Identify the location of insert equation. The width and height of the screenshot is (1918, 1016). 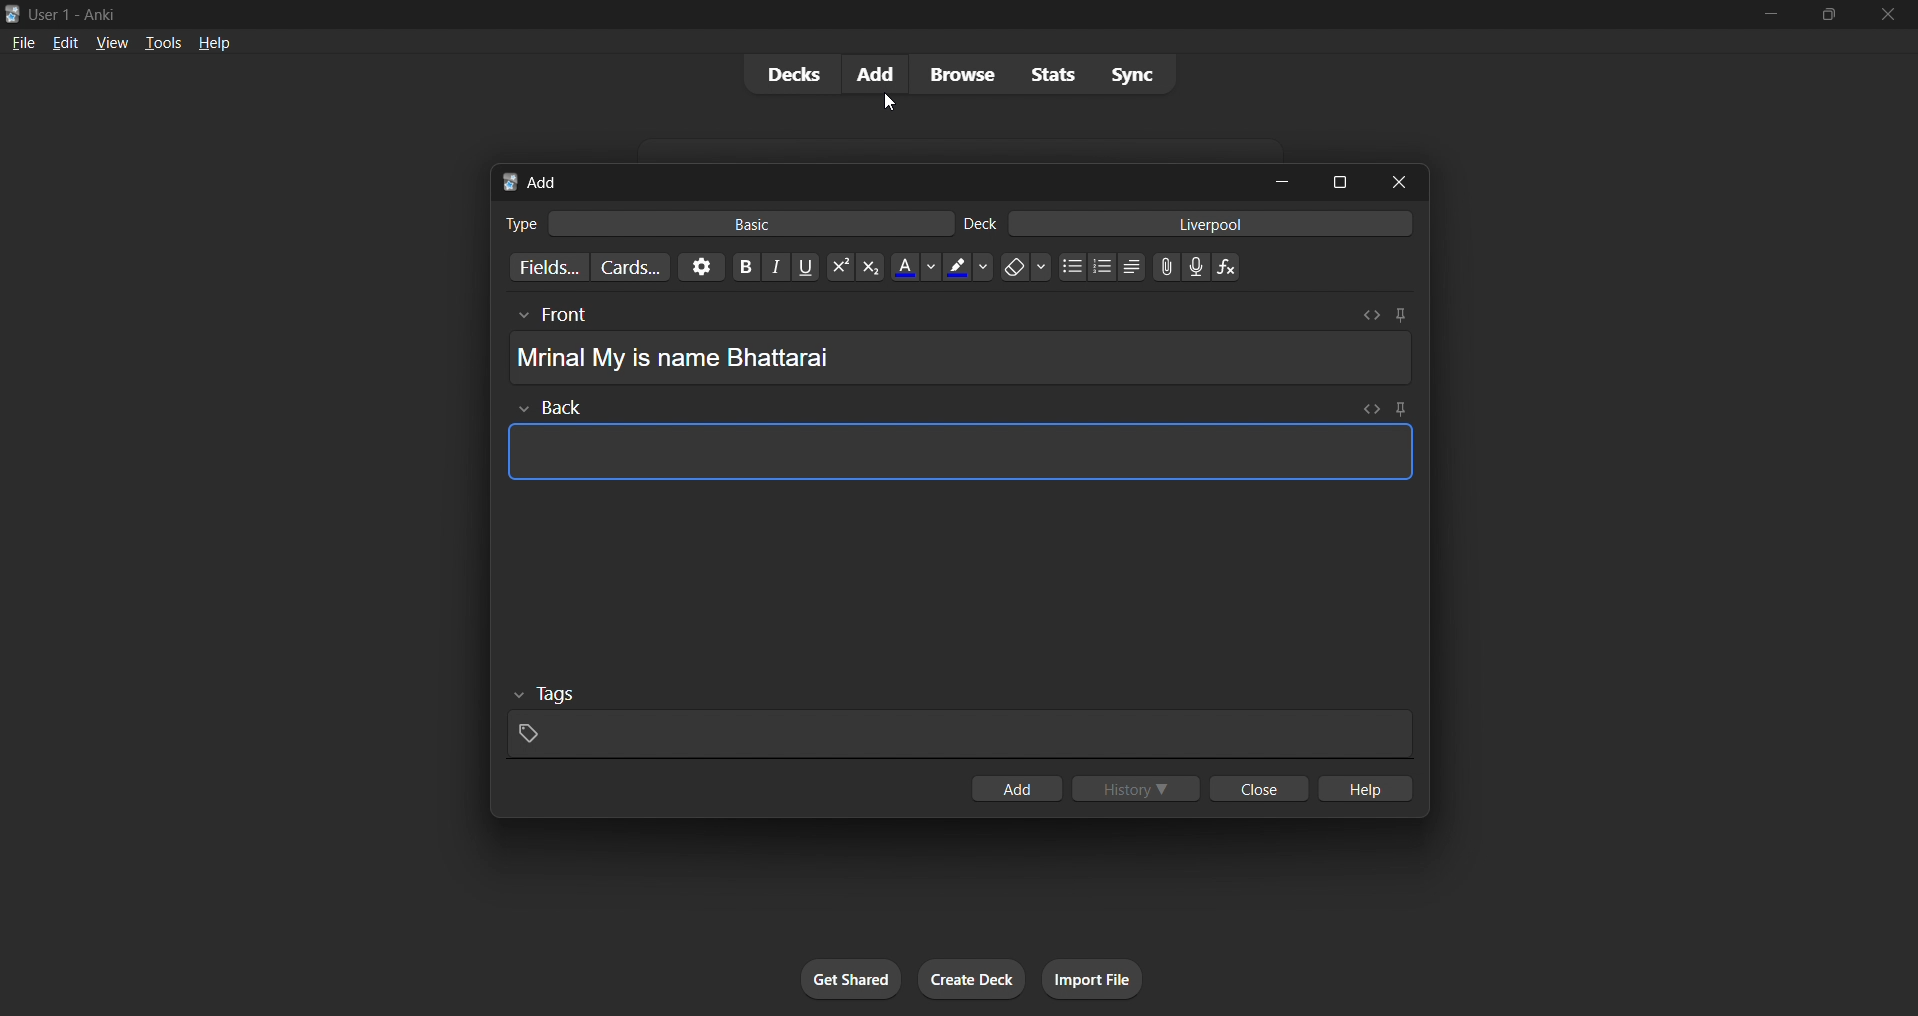
(1227, 263).